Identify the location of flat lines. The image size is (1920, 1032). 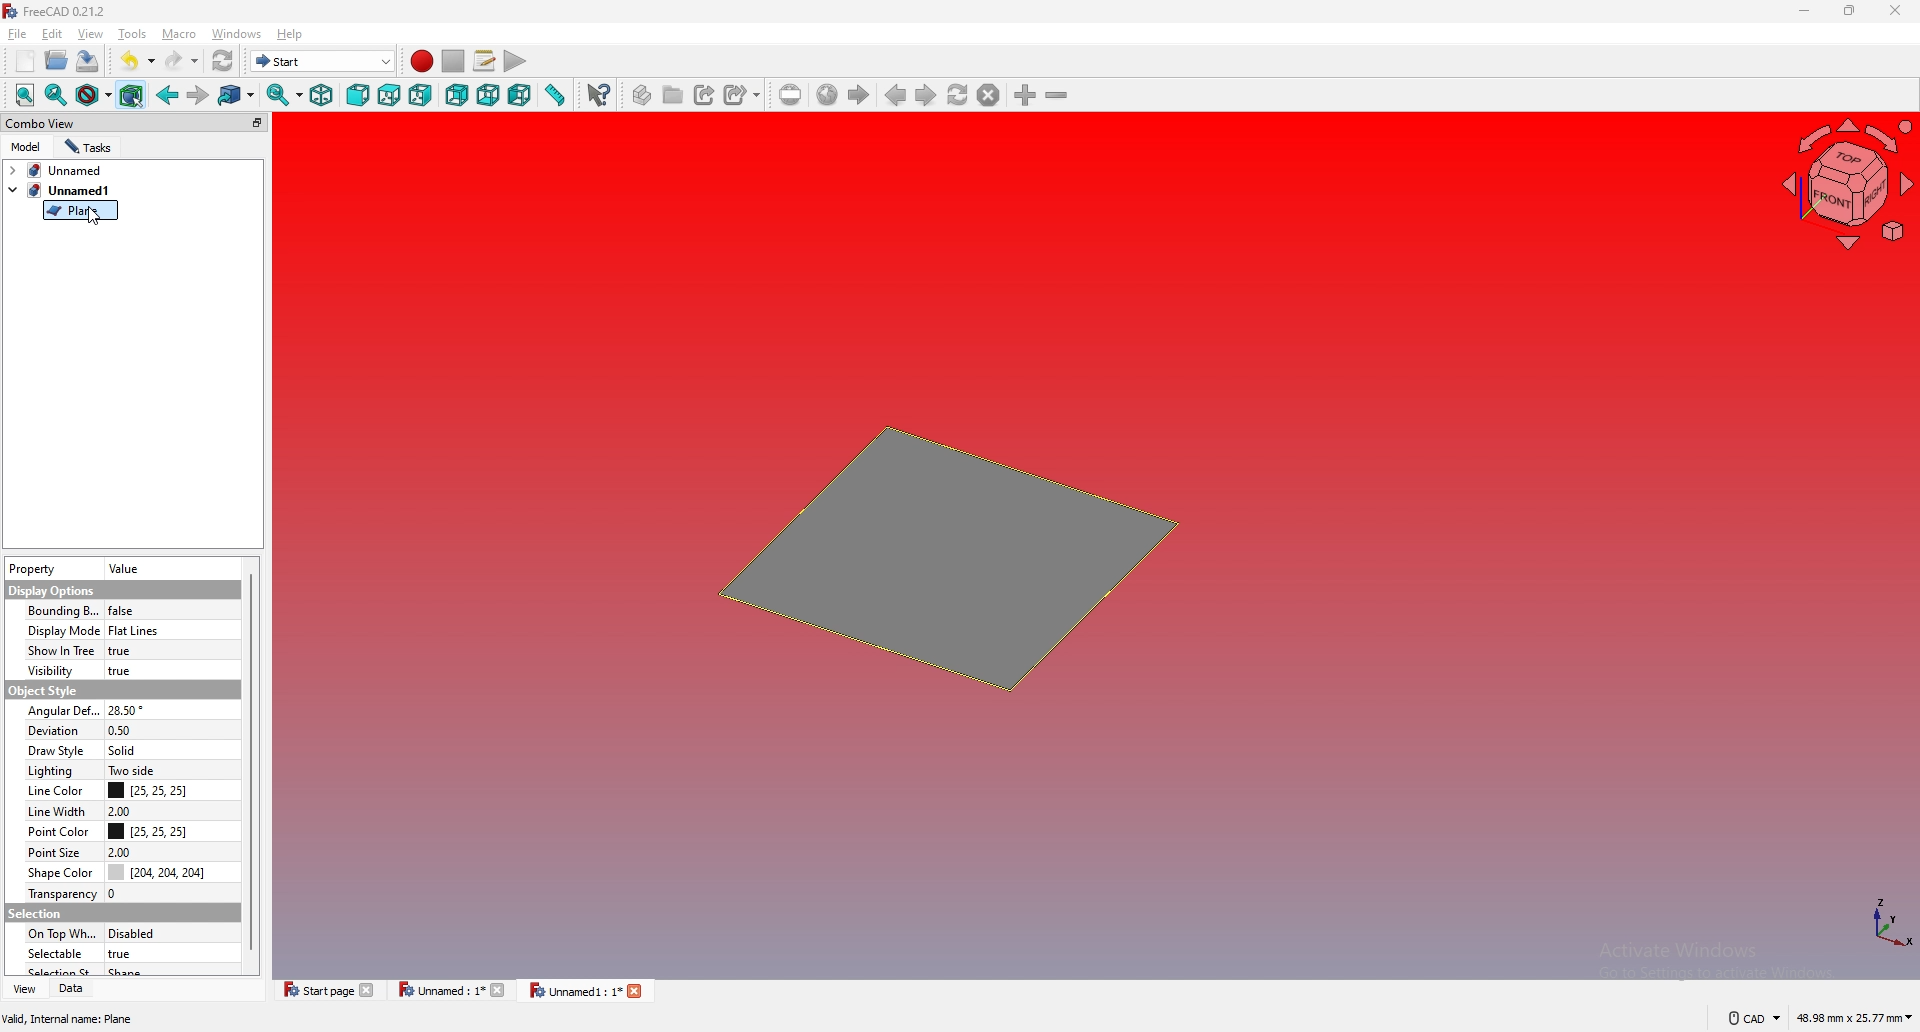
(146, 631).